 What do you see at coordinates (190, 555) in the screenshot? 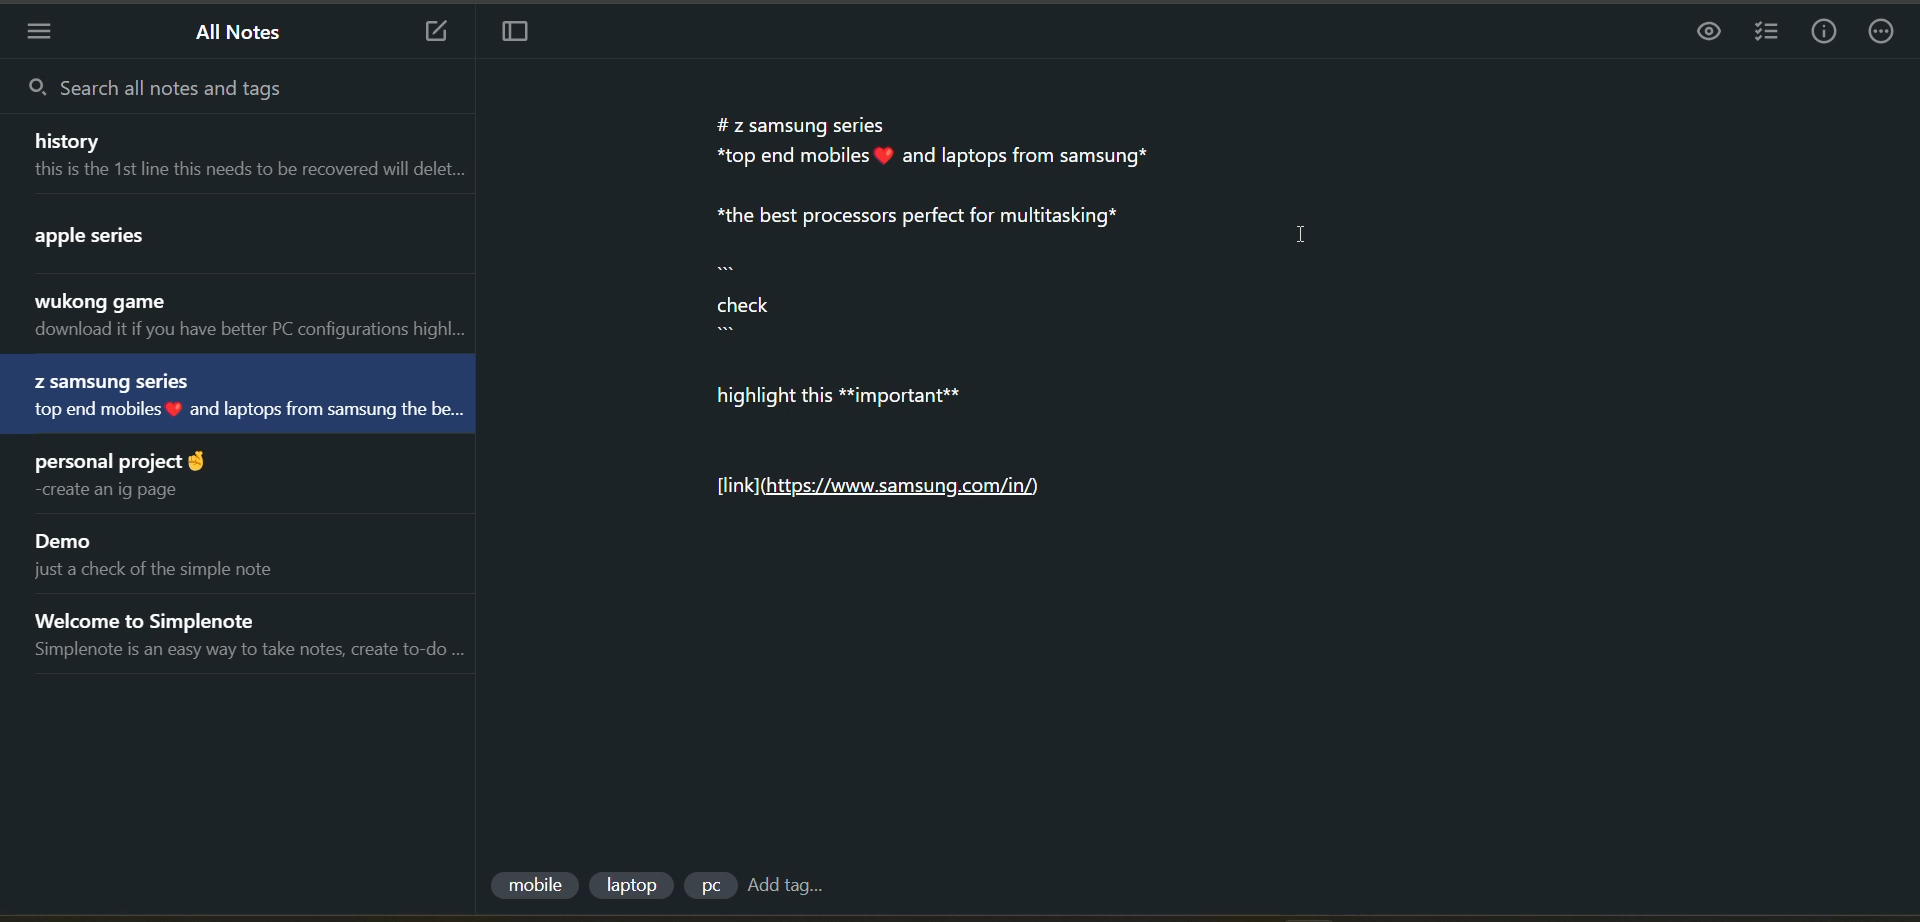
I see `note title and preview` at bounding box center [190, 555].